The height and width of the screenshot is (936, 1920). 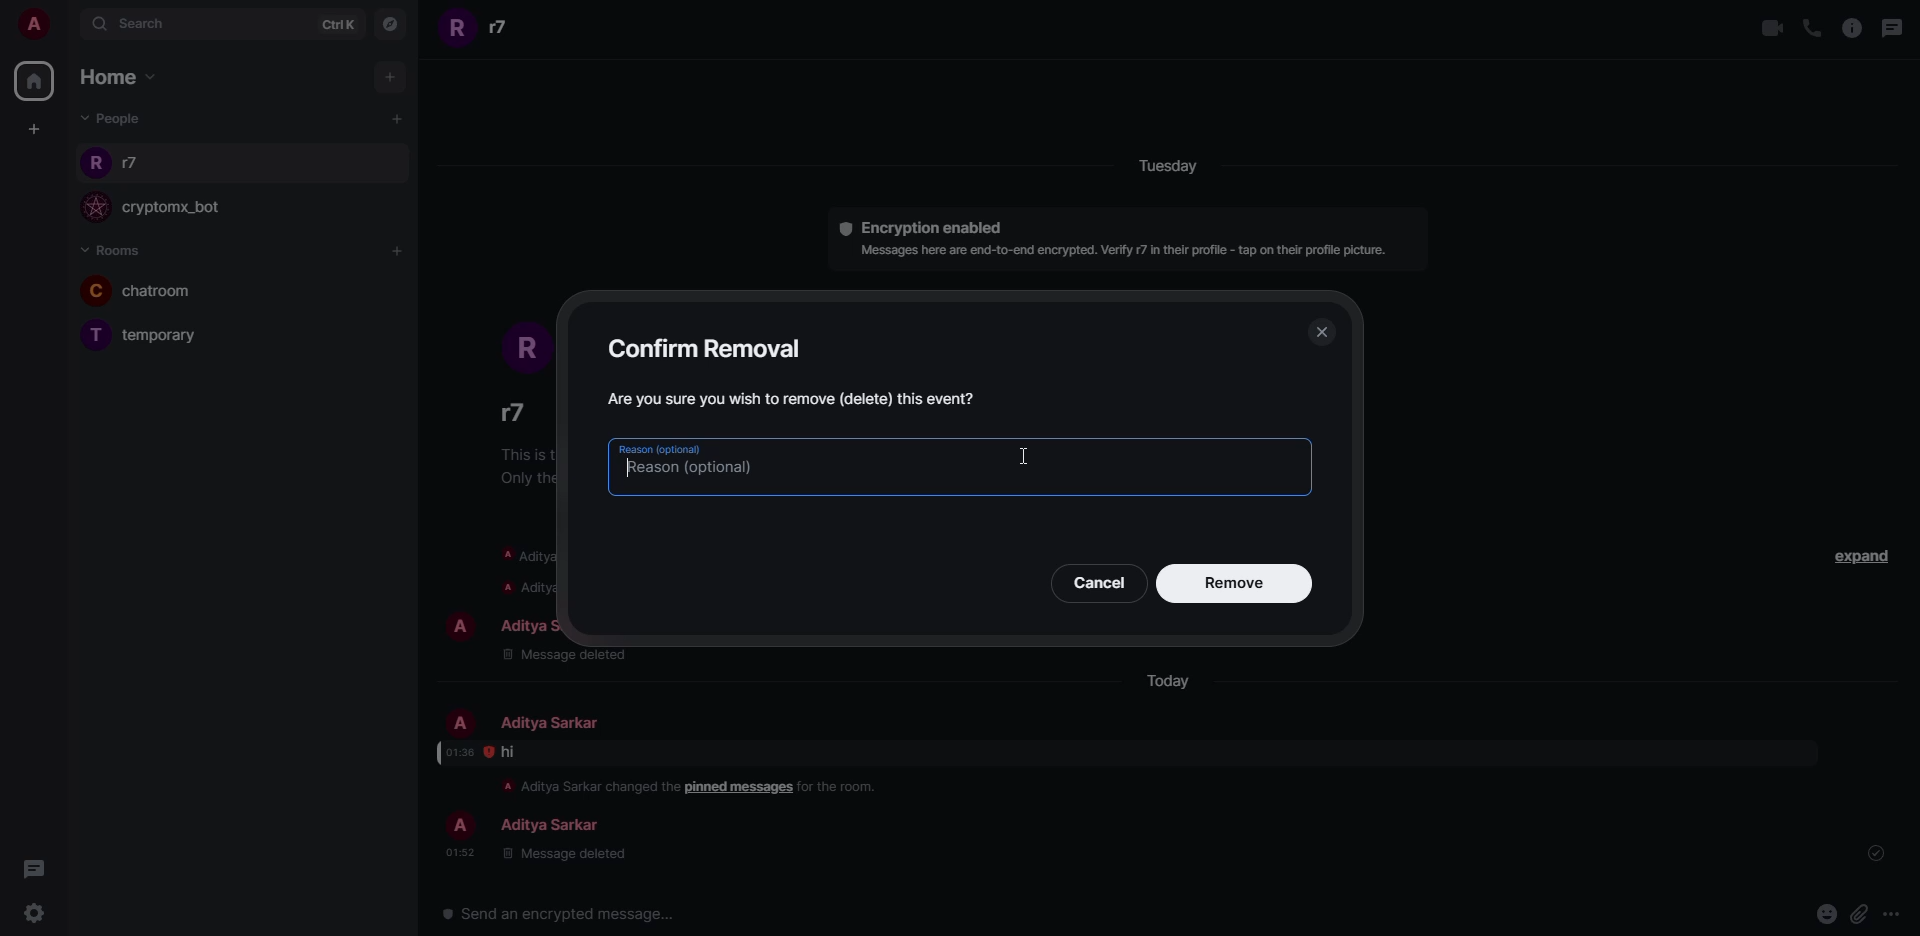 What do you see at coordinates (563, 855) in the screenshot?
I see `message deleted` at bounding box center [563, 855].